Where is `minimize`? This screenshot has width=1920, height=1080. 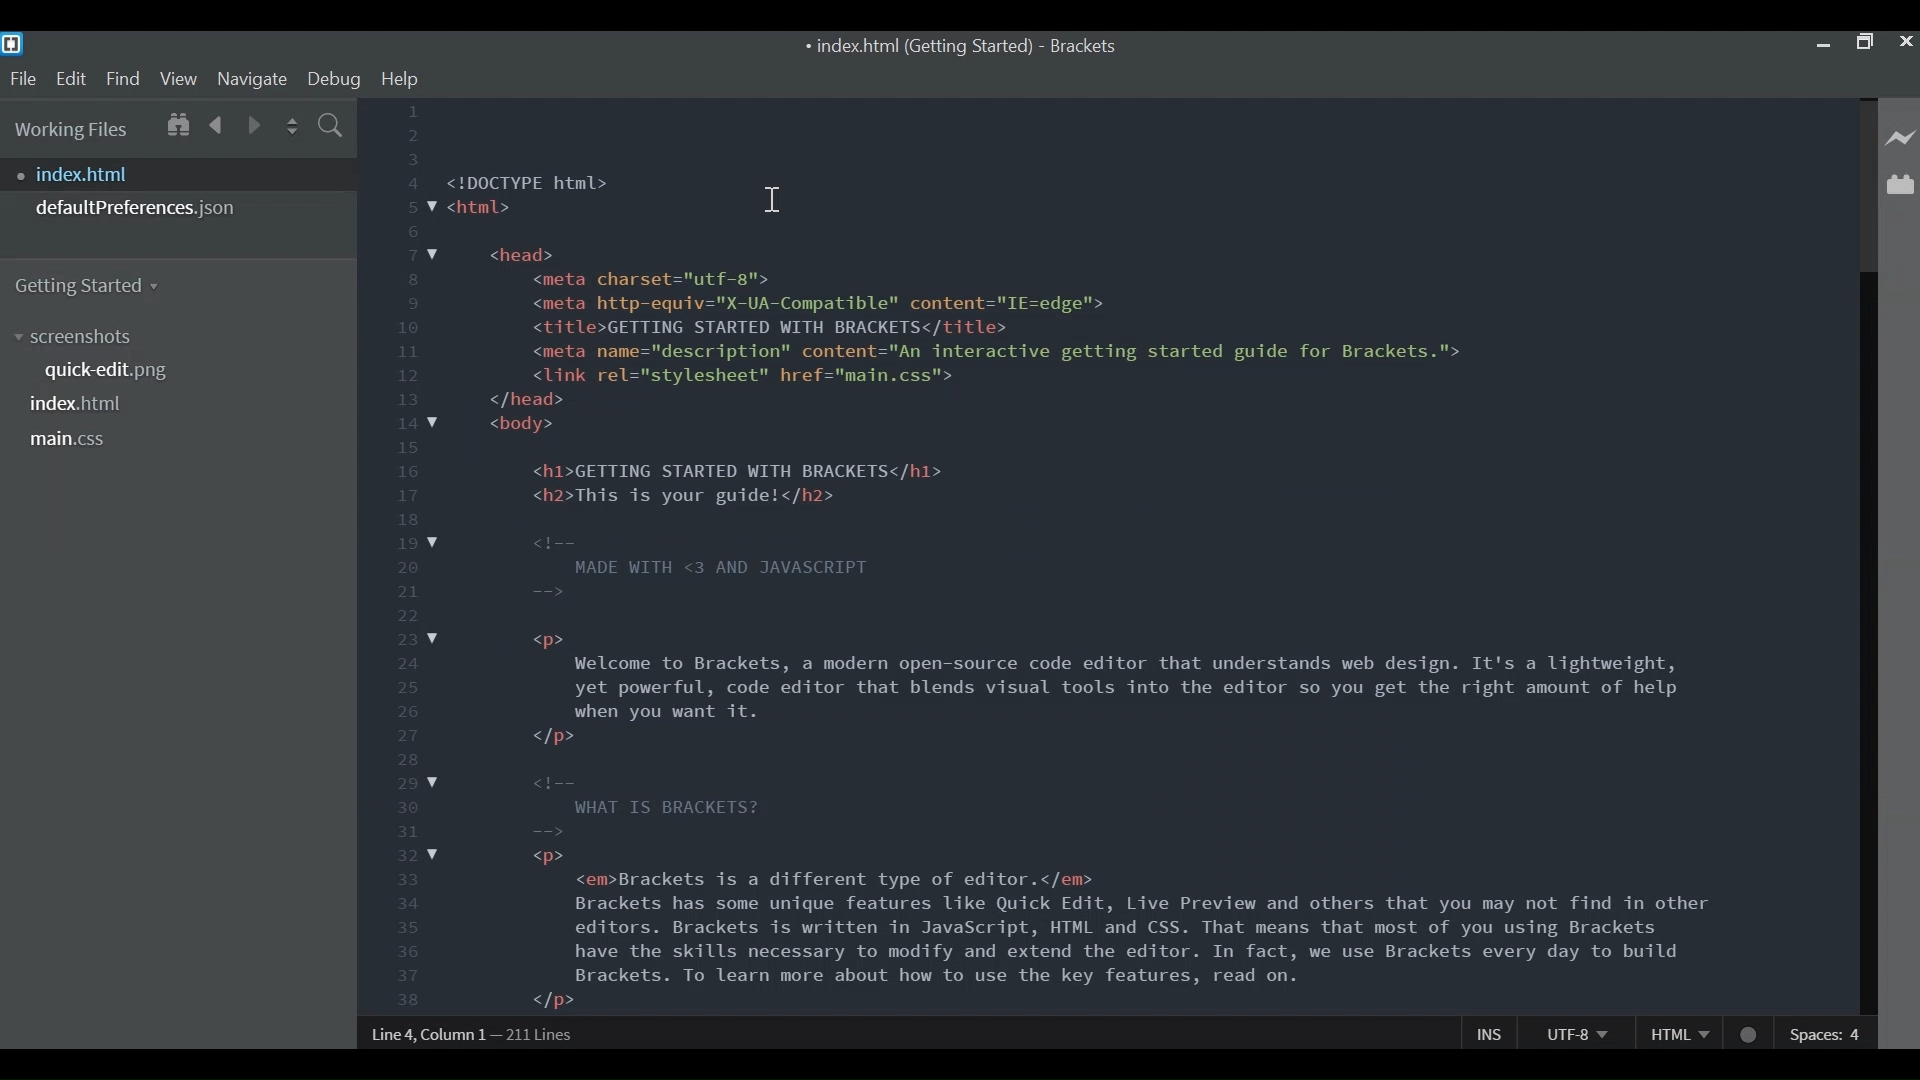
minimize is located at coordinates (1823, 42).